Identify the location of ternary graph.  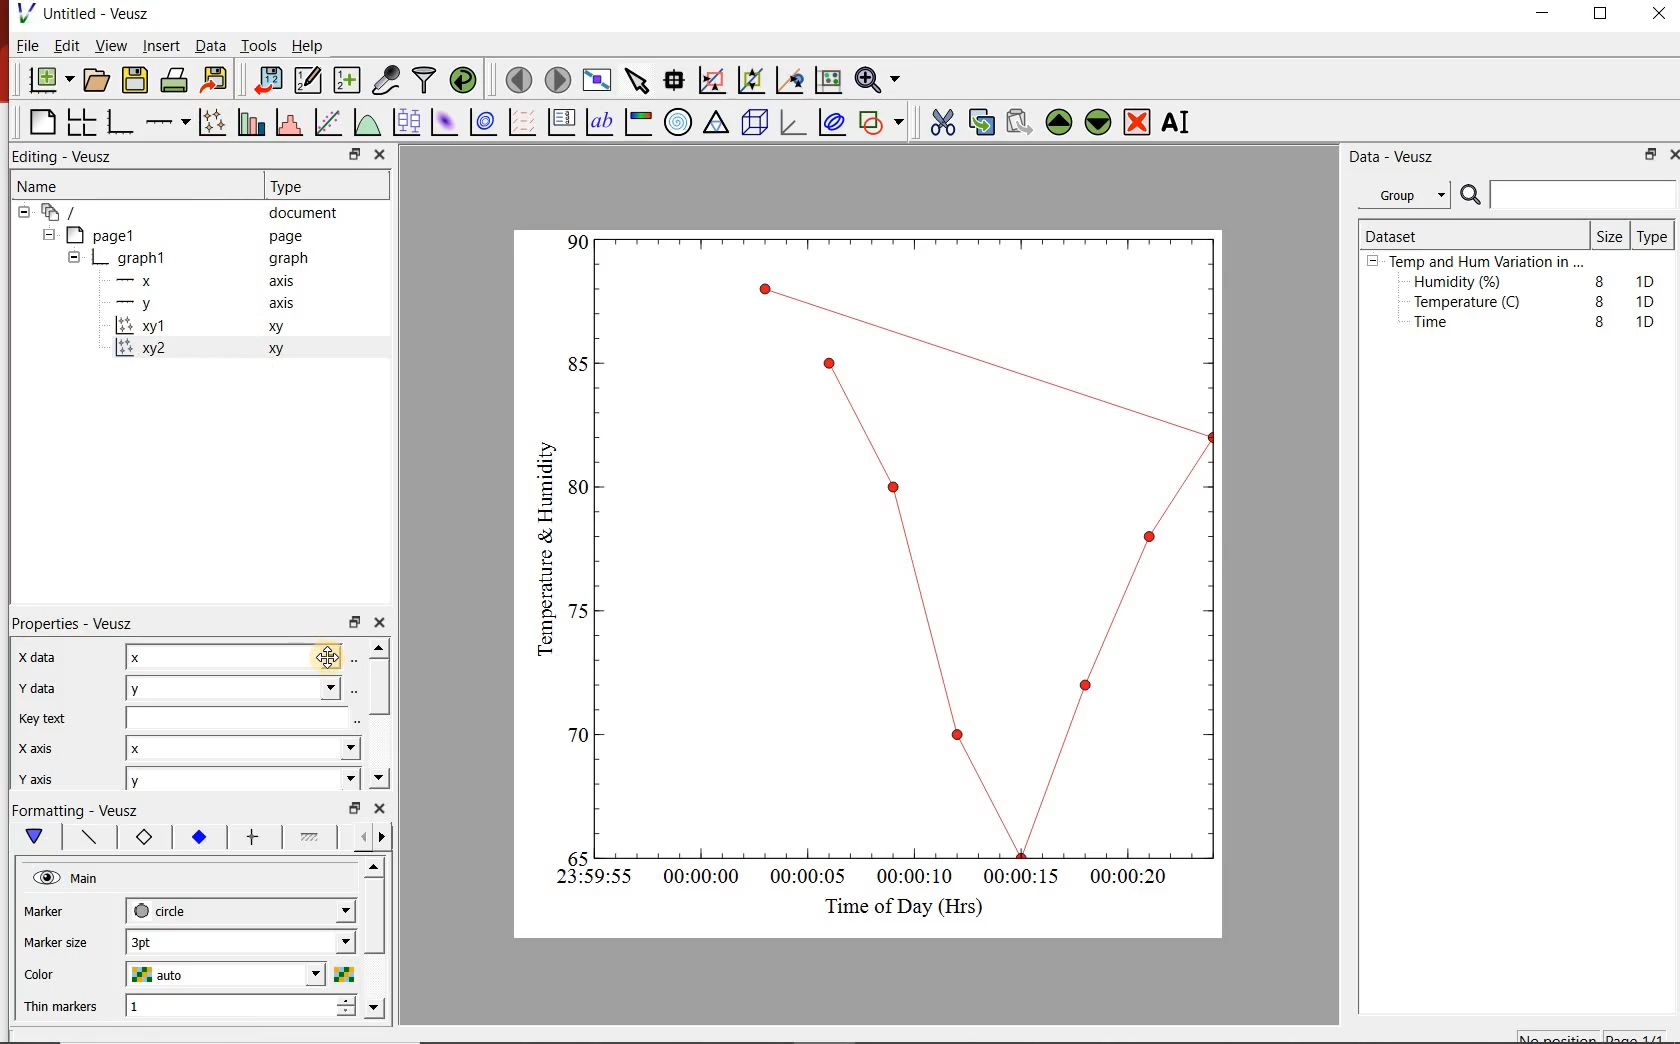
(718, 125).